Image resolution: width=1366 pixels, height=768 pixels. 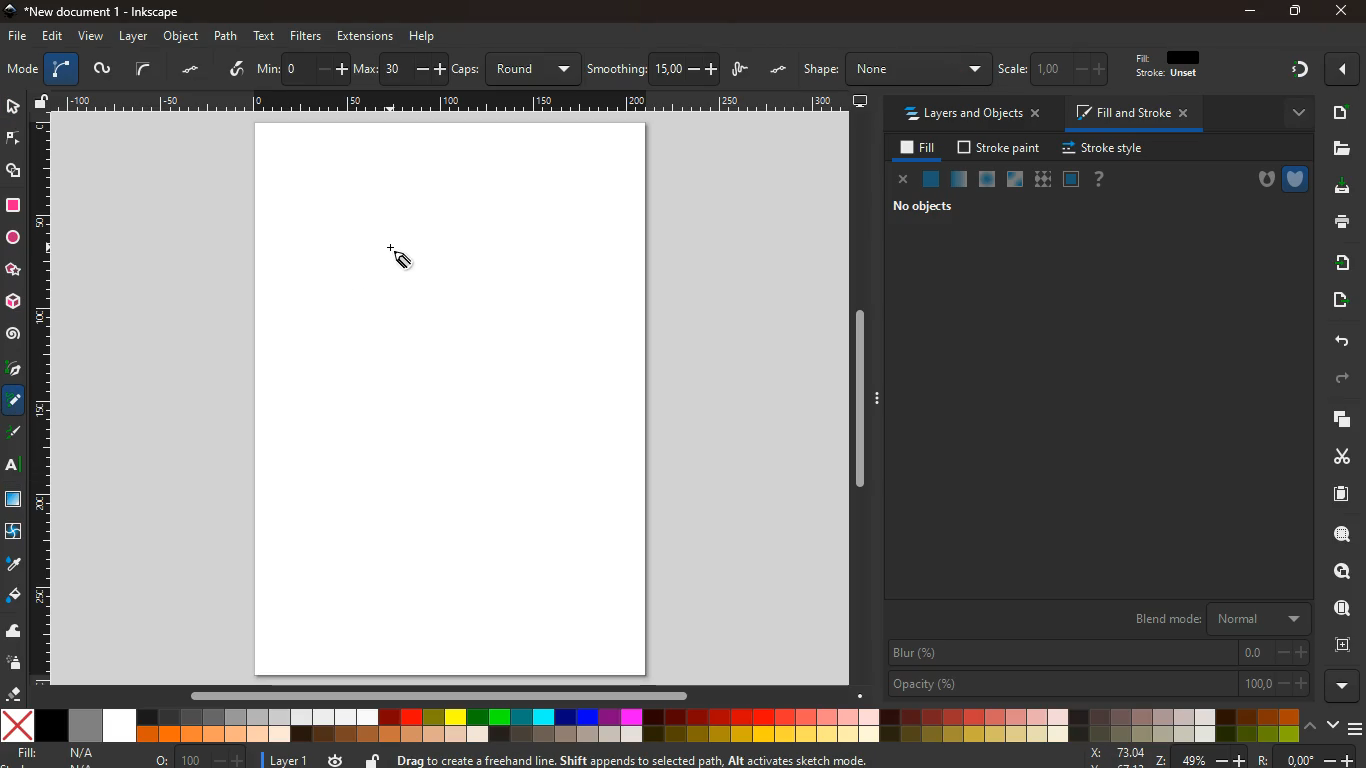 What do you see at coordinates (1345, 69) in the screenshot?
I see `more` at bounding box center [1345, 69].